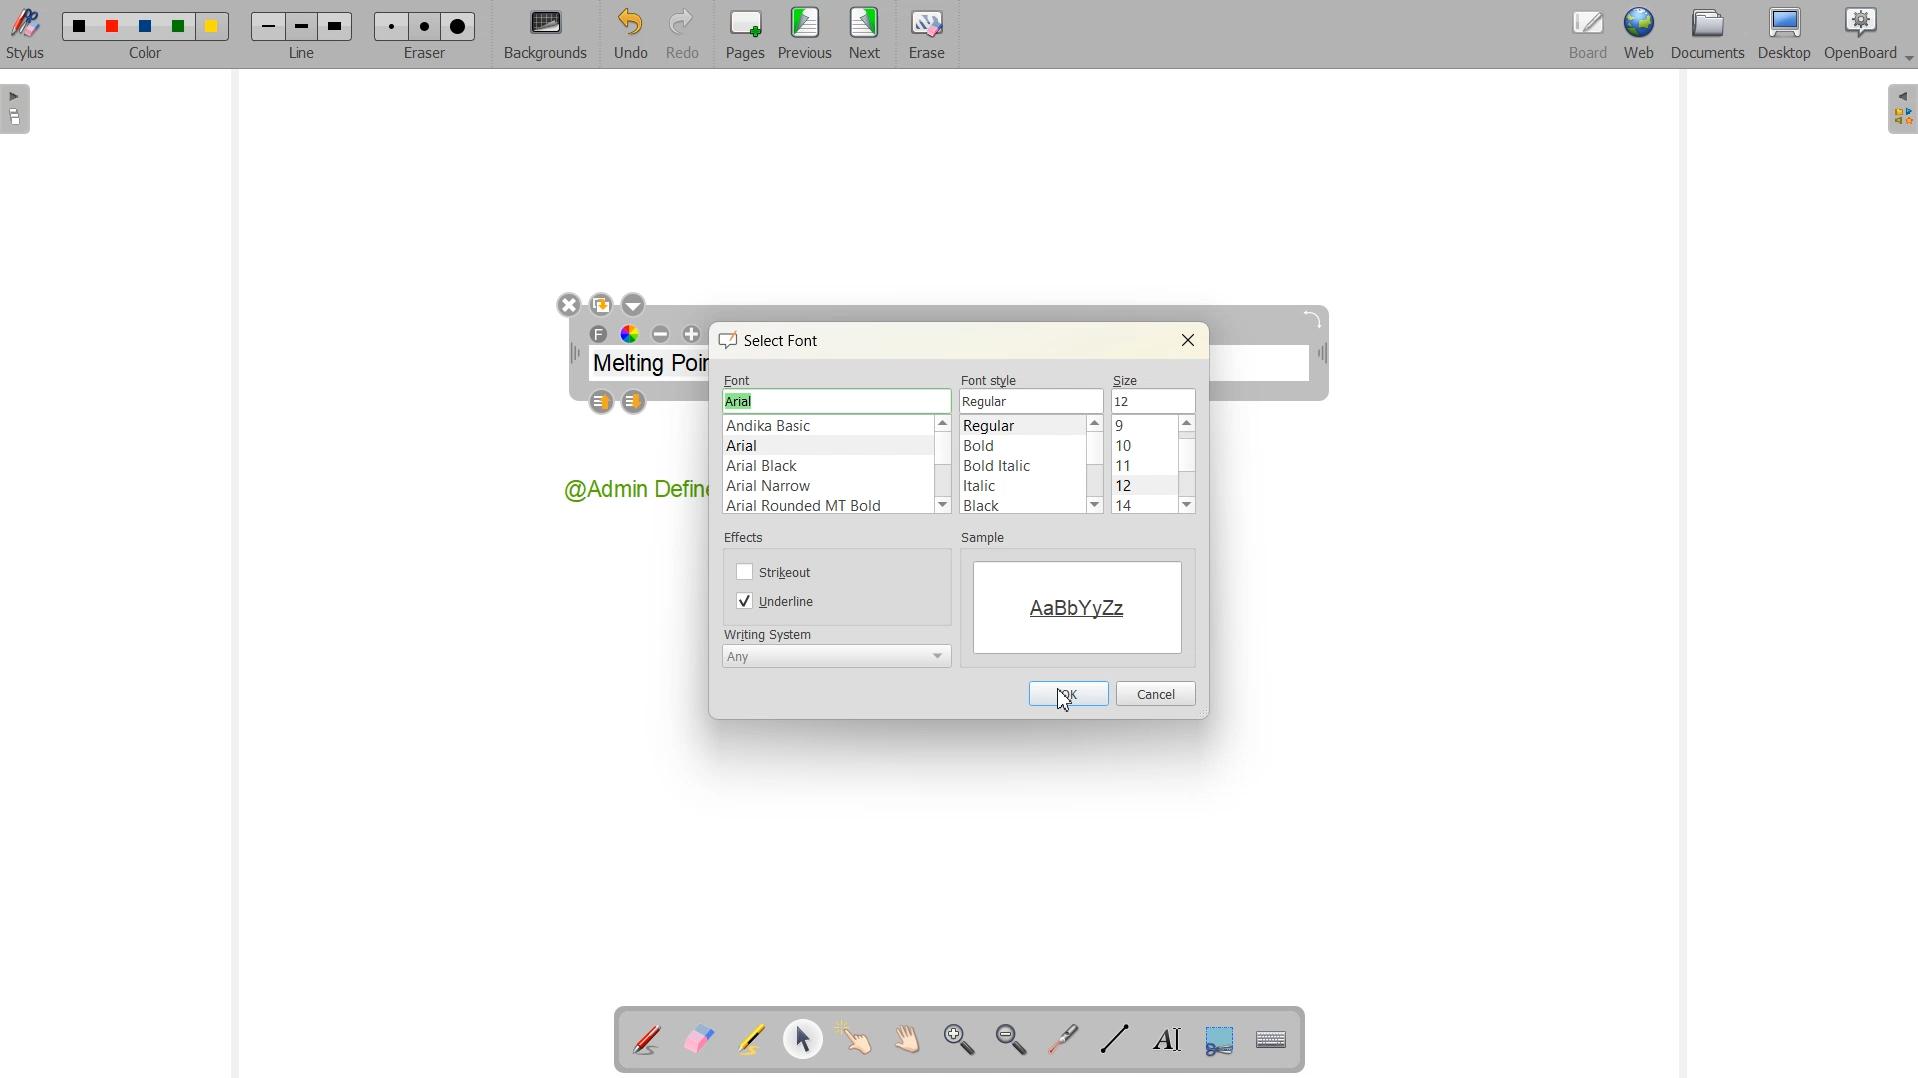 The width and height of the screenshot is (1918, 1078). What do you see at coordinates (633, 492) in the screenshot?
I see `@Admin Define task Melting point` at bounding box center [633, 492].